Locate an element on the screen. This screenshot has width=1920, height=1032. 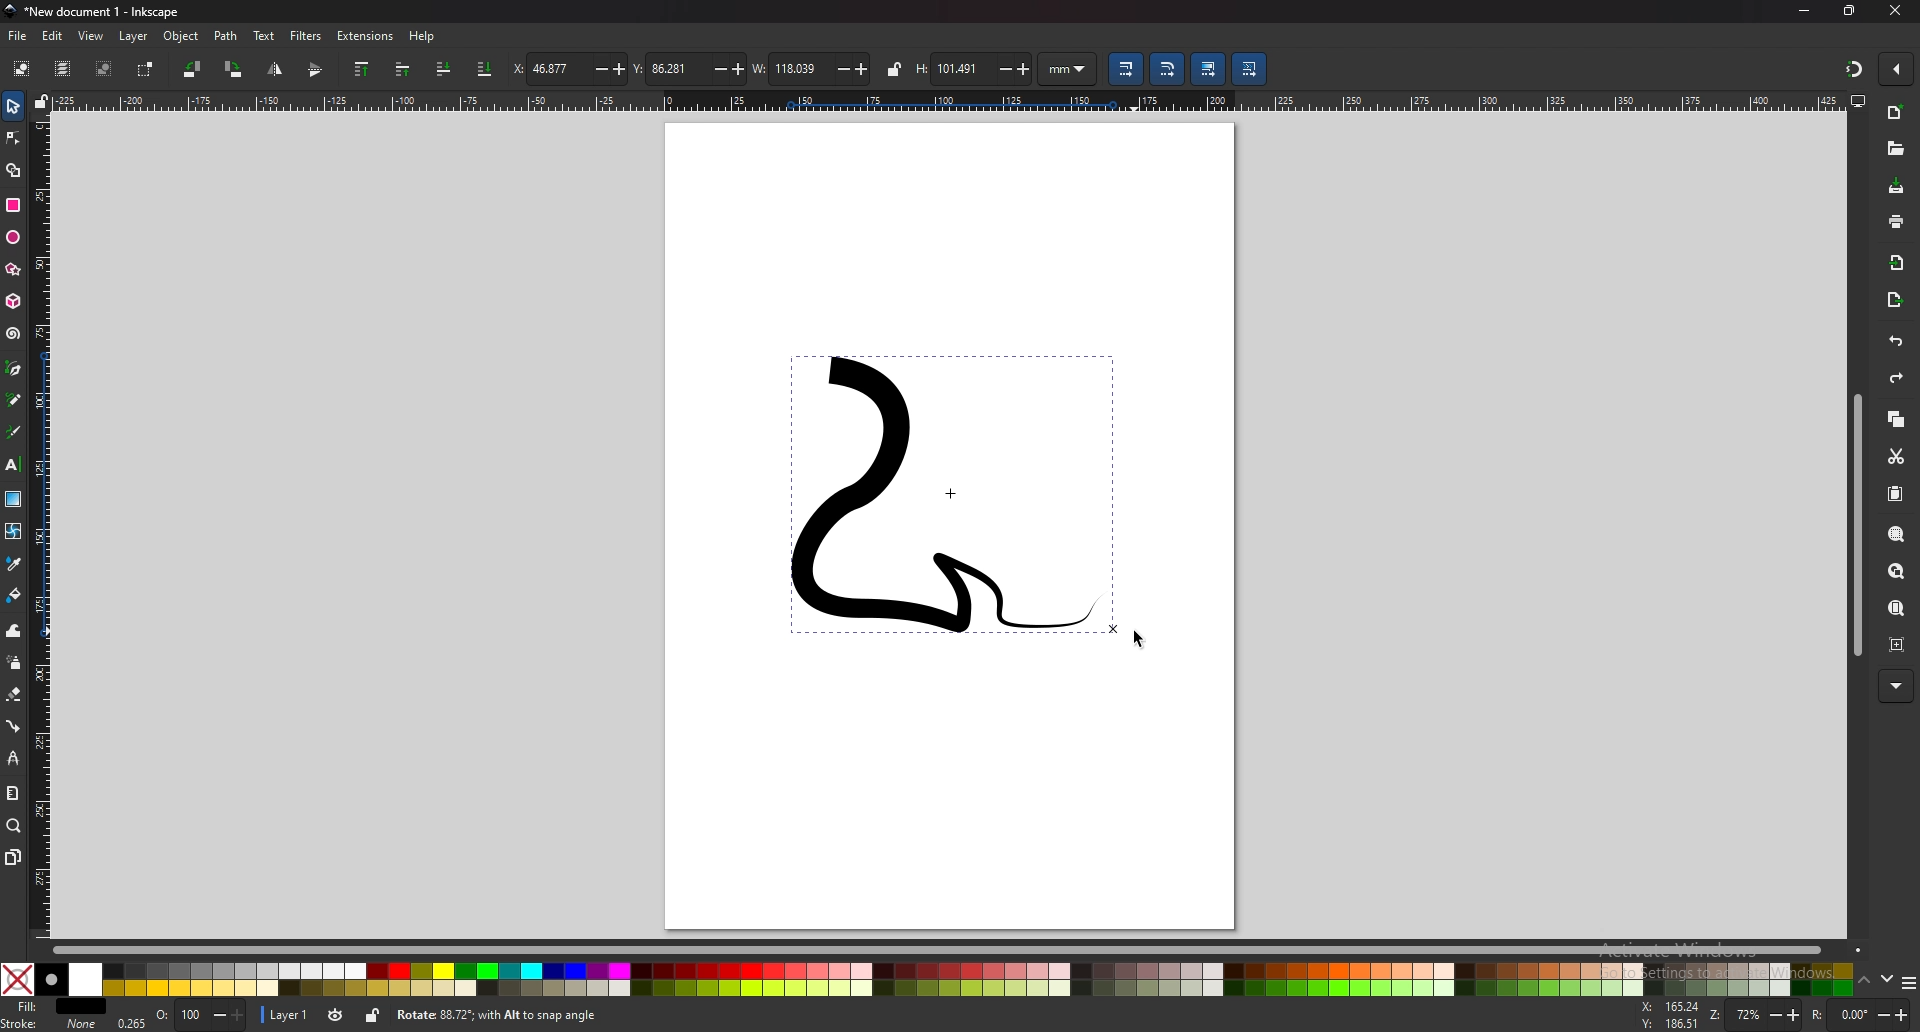
measure is located at coordinates (11, 791).